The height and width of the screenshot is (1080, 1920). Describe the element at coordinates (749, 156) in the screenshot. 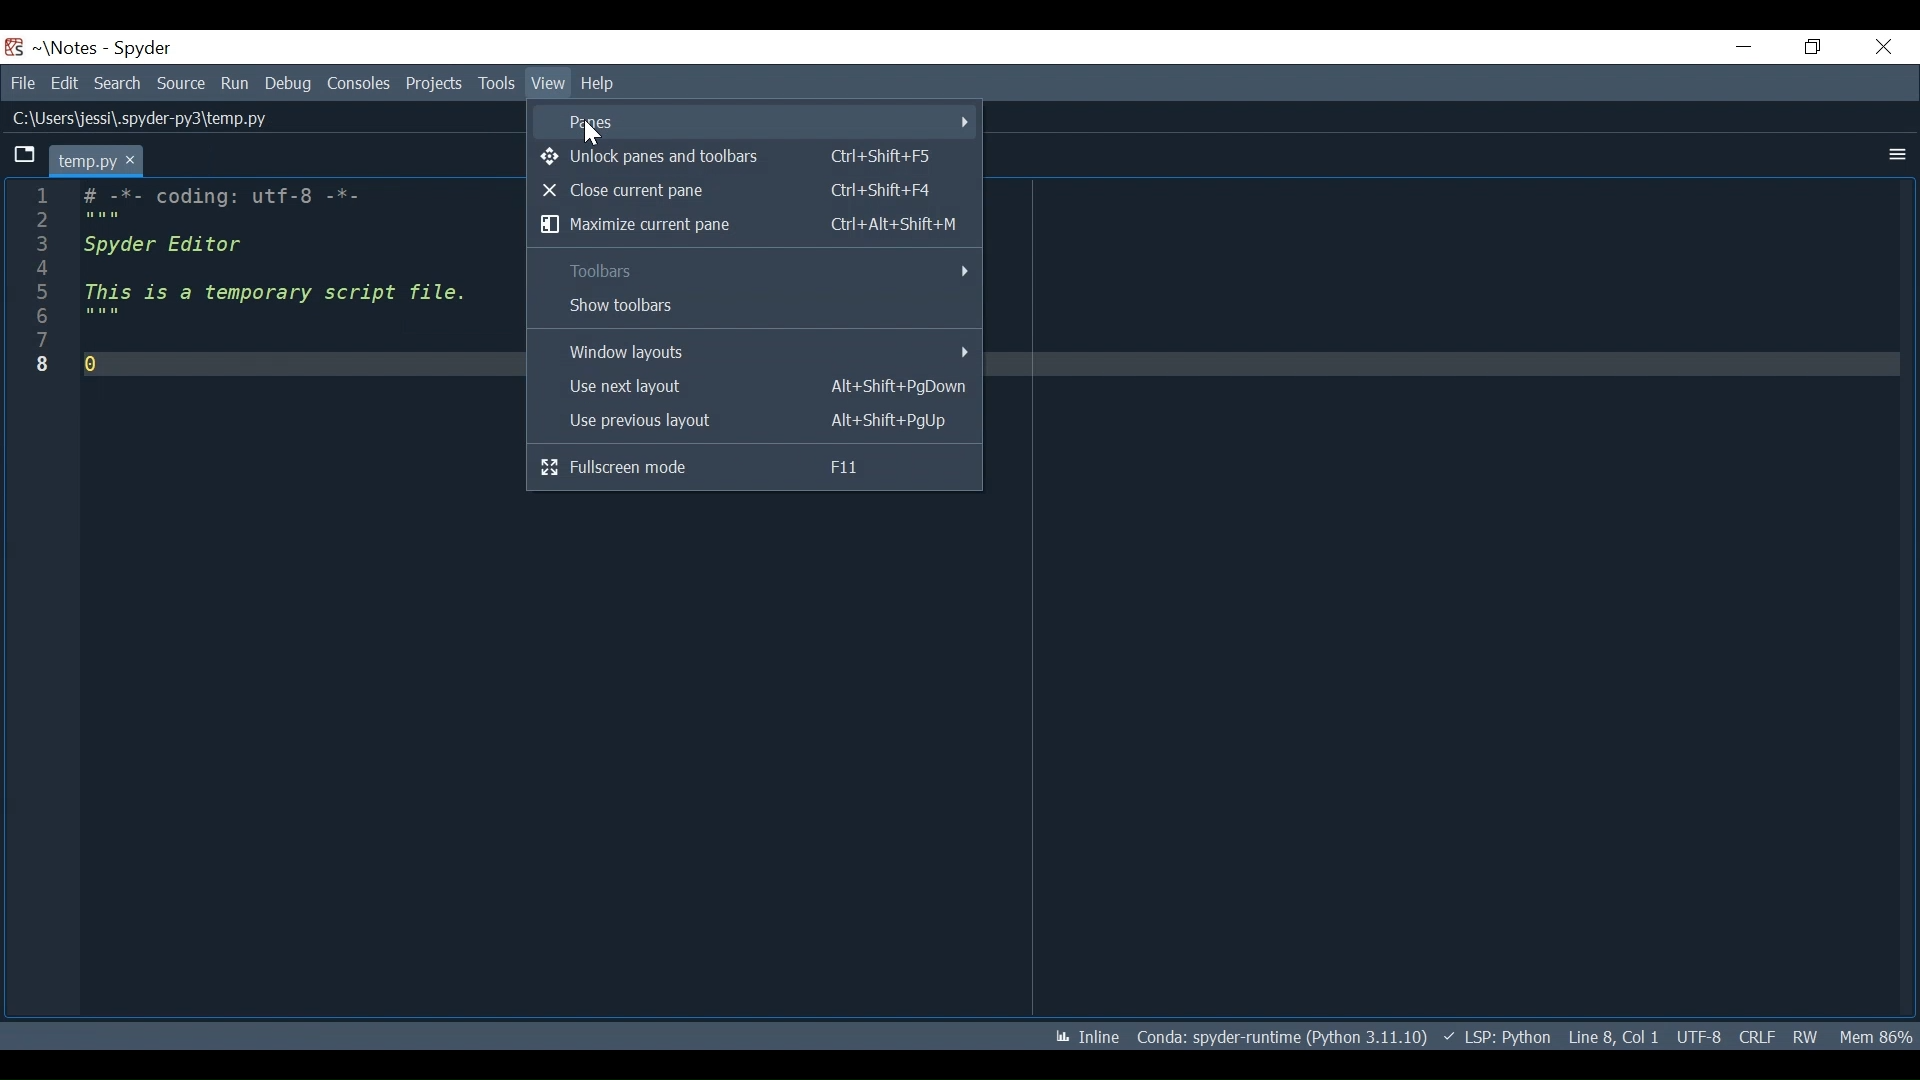

I see `Unlock panes and toolbars` at that location.